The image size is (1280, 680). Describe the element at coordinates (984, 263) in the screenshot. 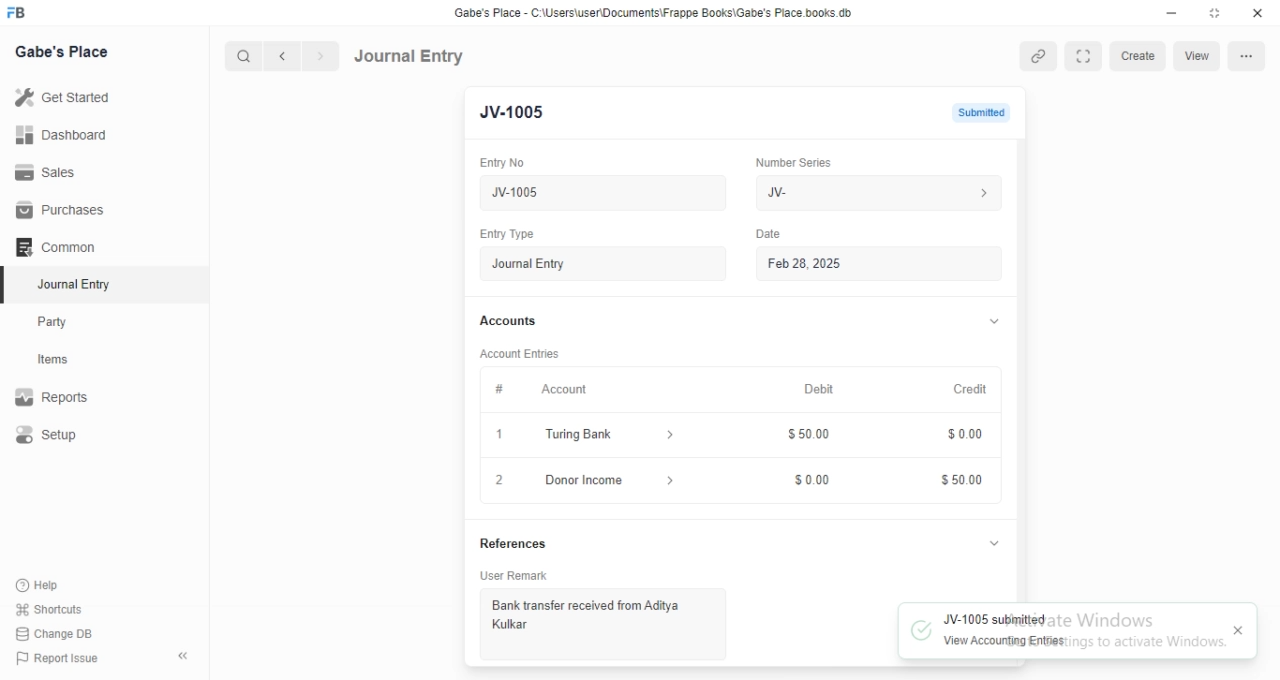

I see `calender` at that location.